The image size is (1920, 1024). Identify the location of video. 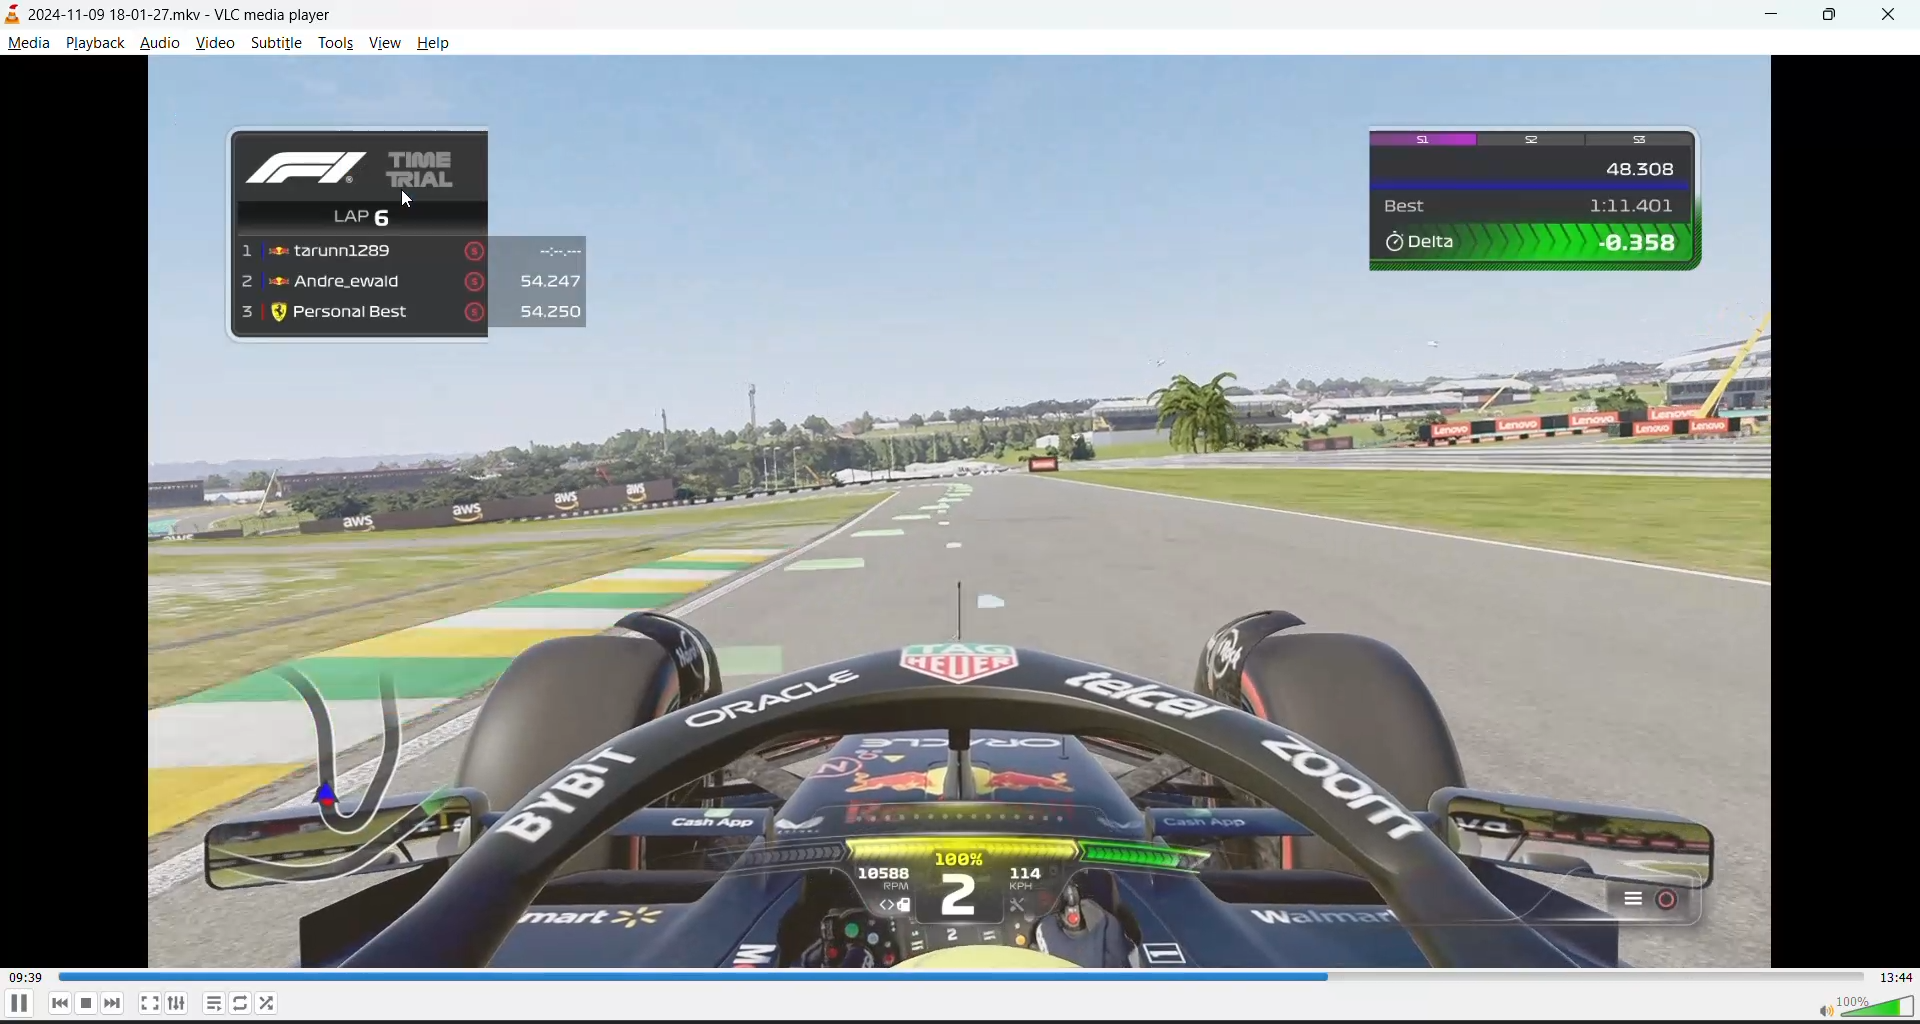
(214, 44).